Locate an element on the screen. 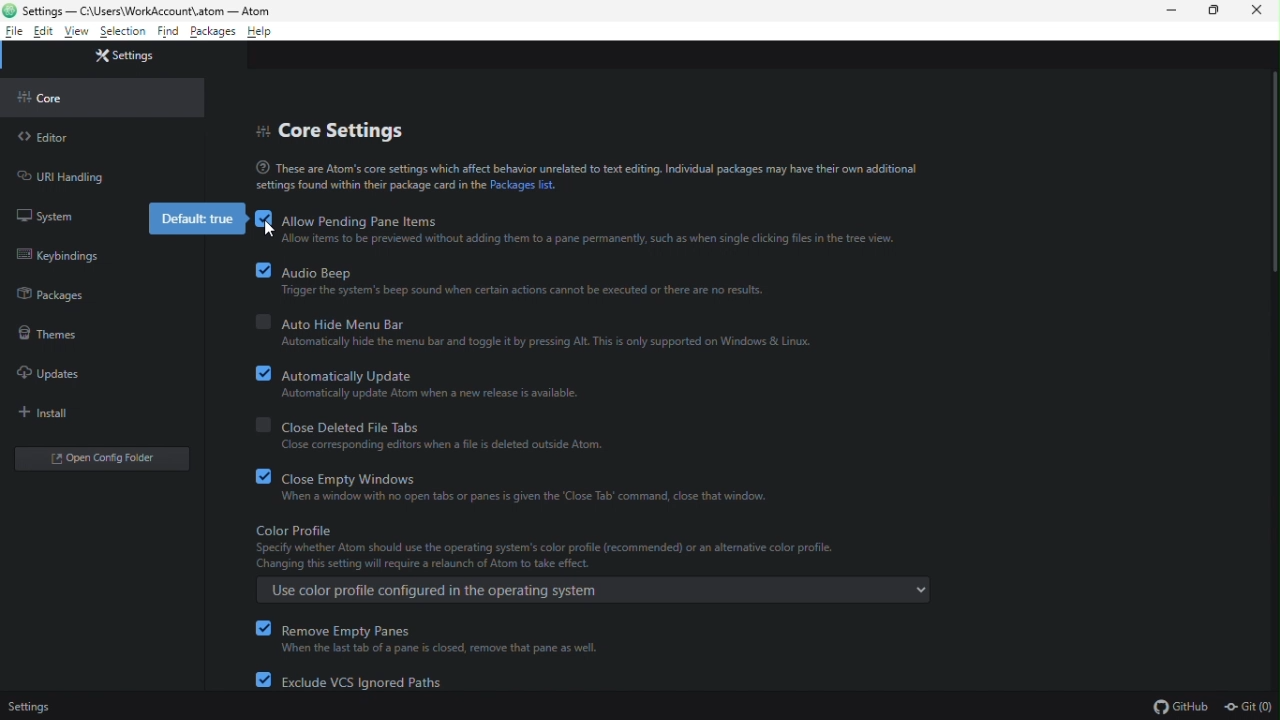 This screenshot has height=720, width=1280. keybinding is located at coordinates (61, 257).